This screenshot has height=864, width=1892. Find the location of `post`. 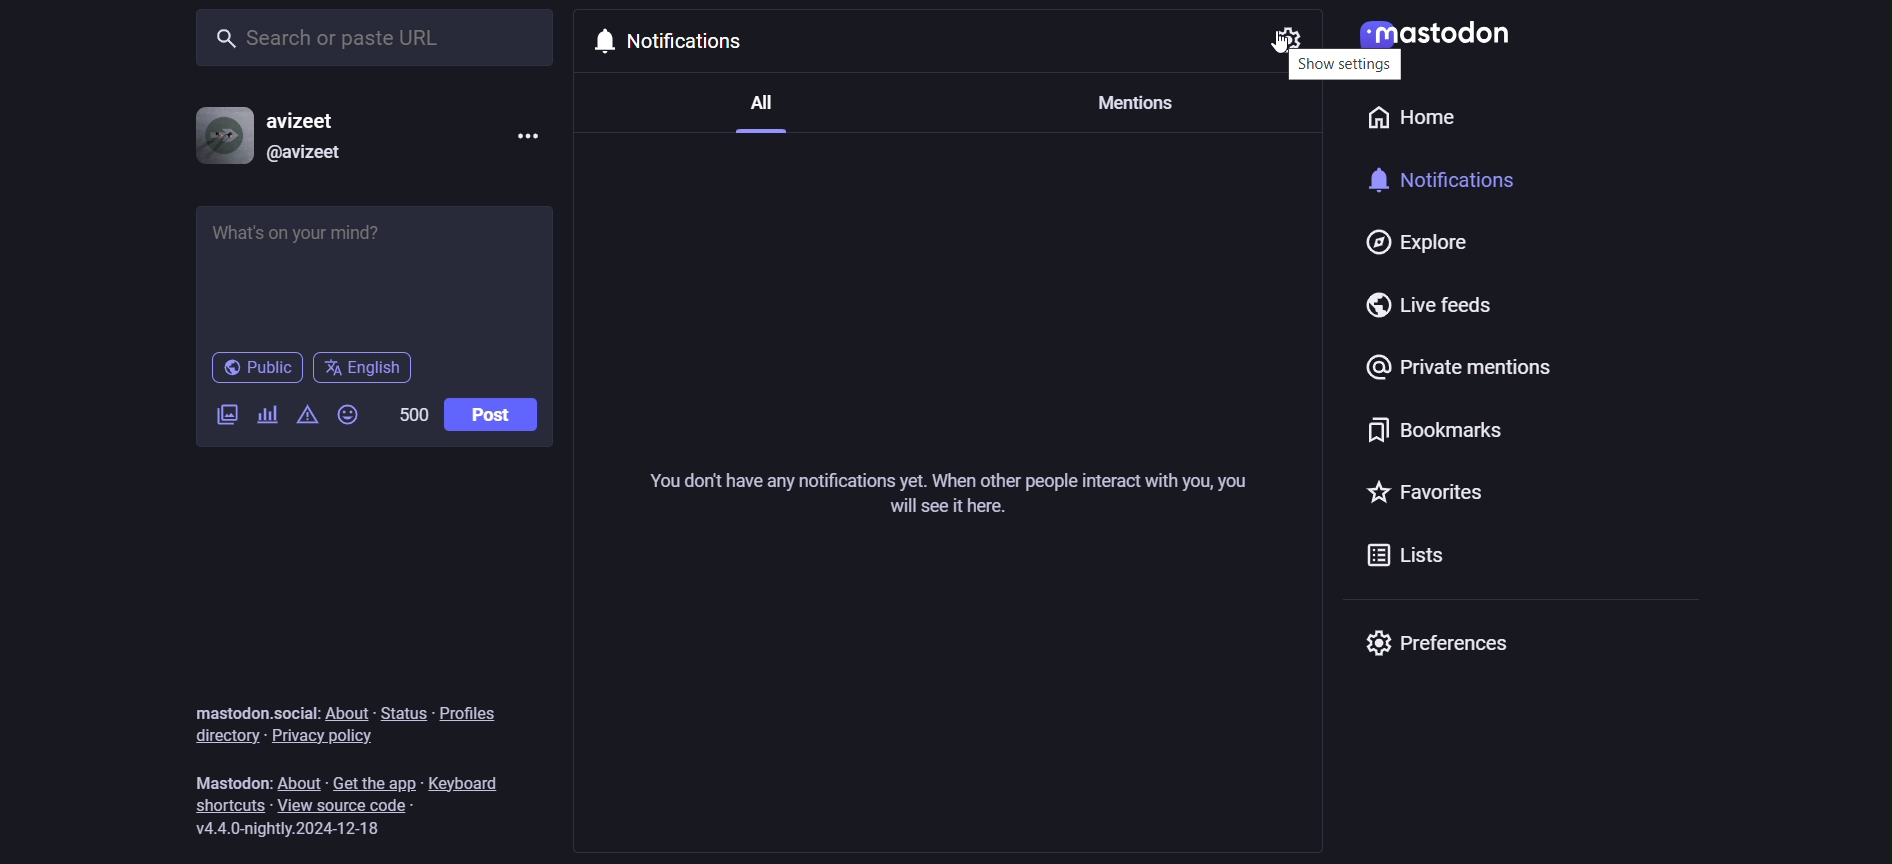

post is located at coordinates (491, 415).